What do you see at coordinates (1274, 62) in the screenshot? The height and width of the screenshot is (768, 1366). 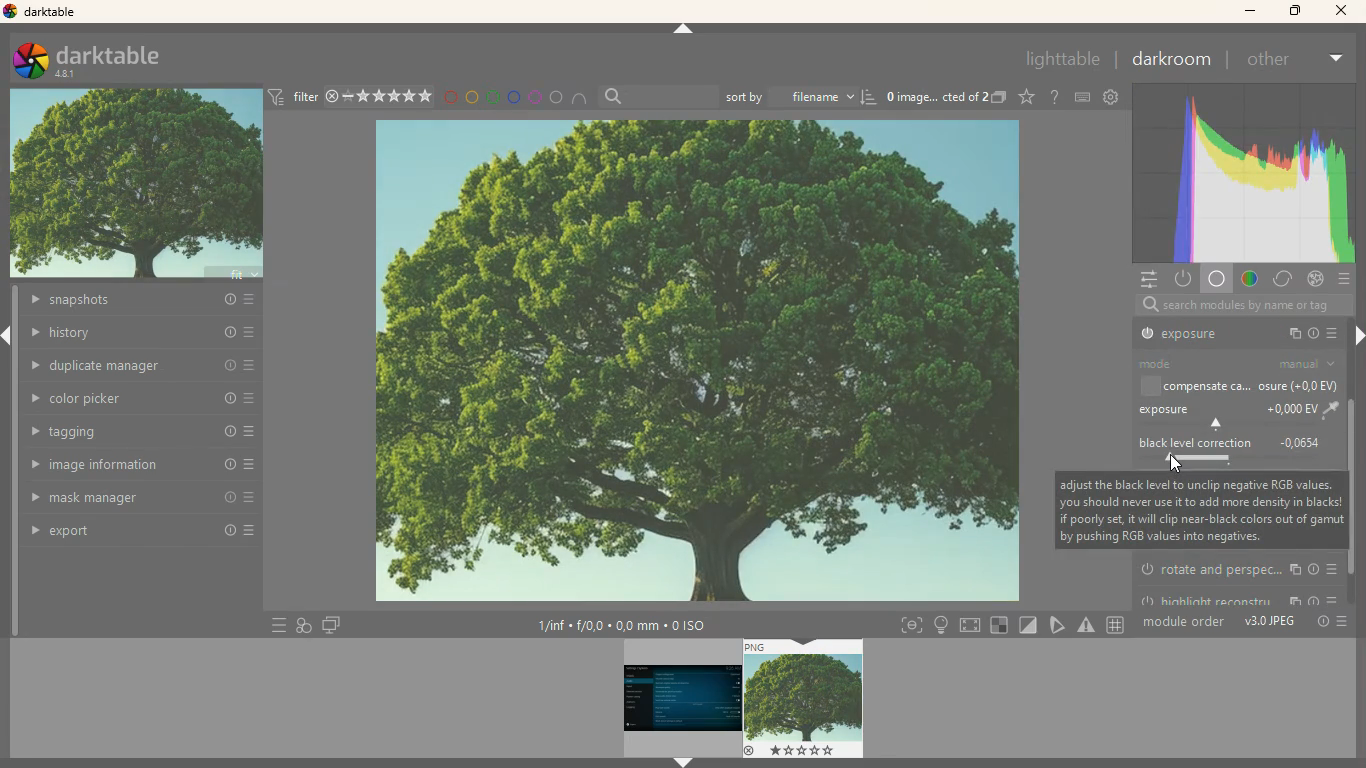 I see `other` at bounding box center [1274, 62].